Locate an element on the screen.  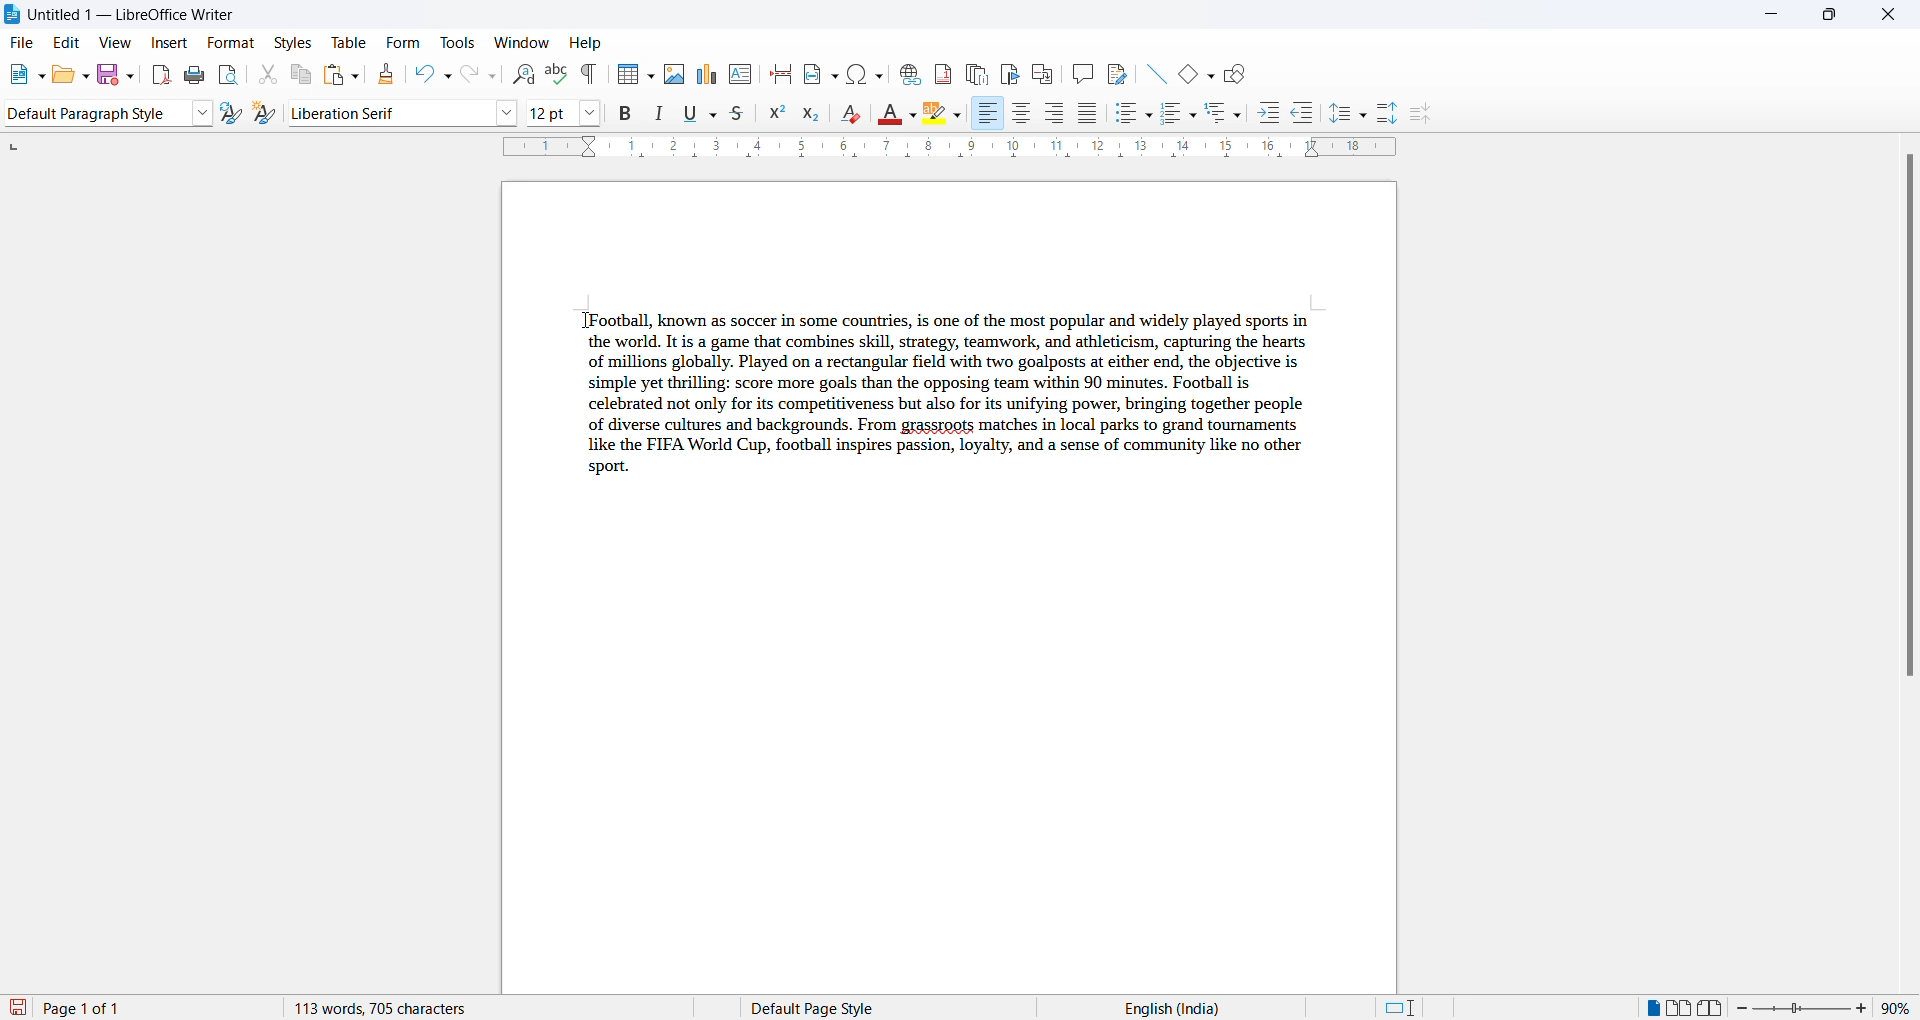
form is located at coordinates (403, 41).